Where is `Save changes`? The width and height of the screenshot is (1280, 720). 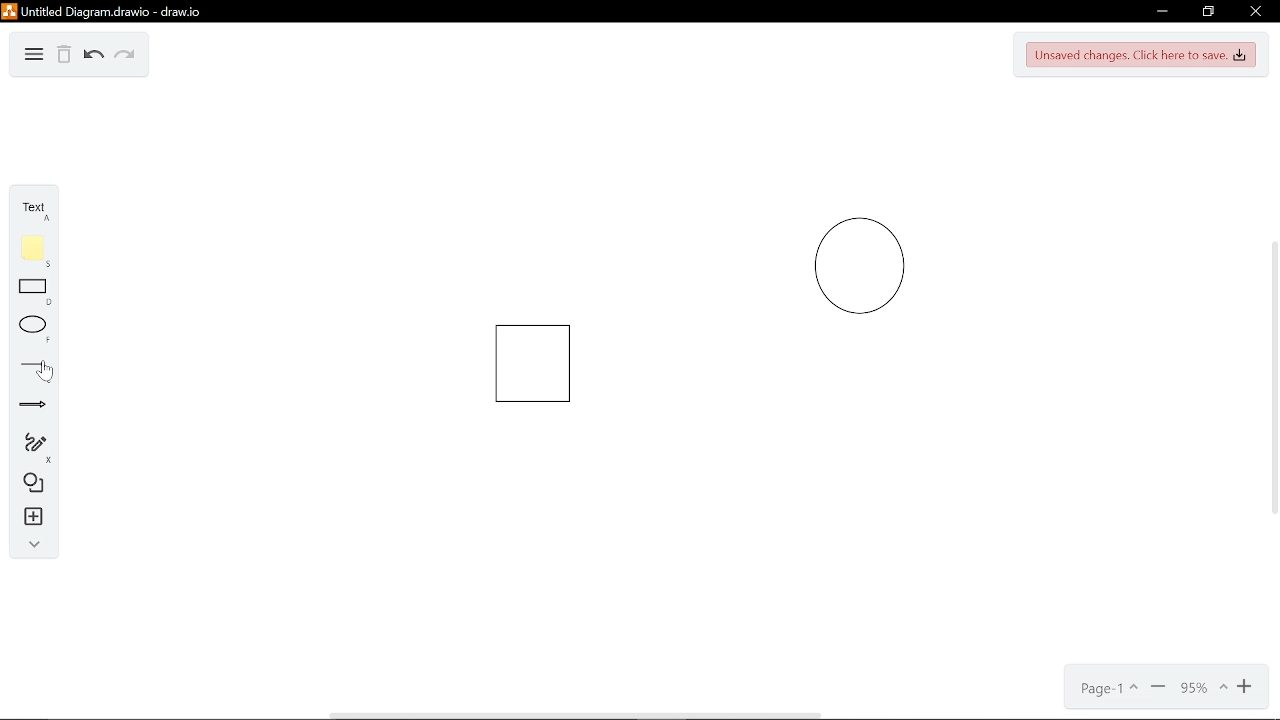 Save changes is located at coordinates (1141, 54).